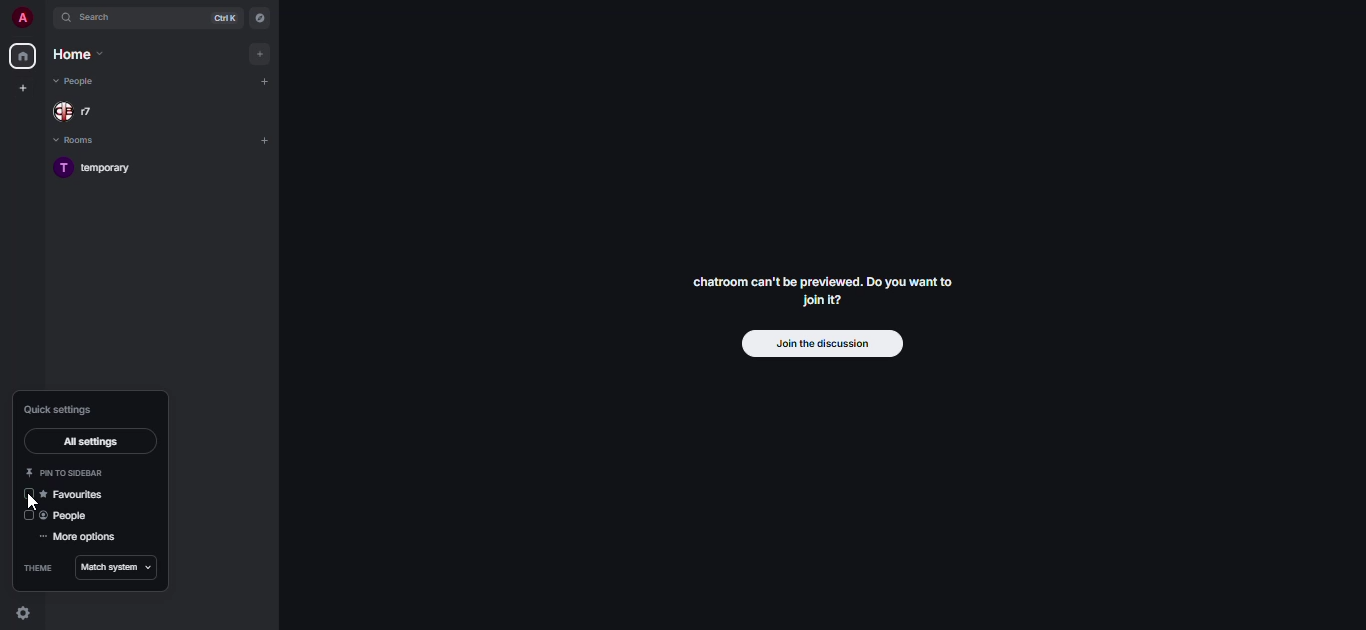 This screenshot has width=1366, height=630. What do you see at coordinates (35, 504) in the screenshot?
I see `cursor` at bounding box center [35, 504].